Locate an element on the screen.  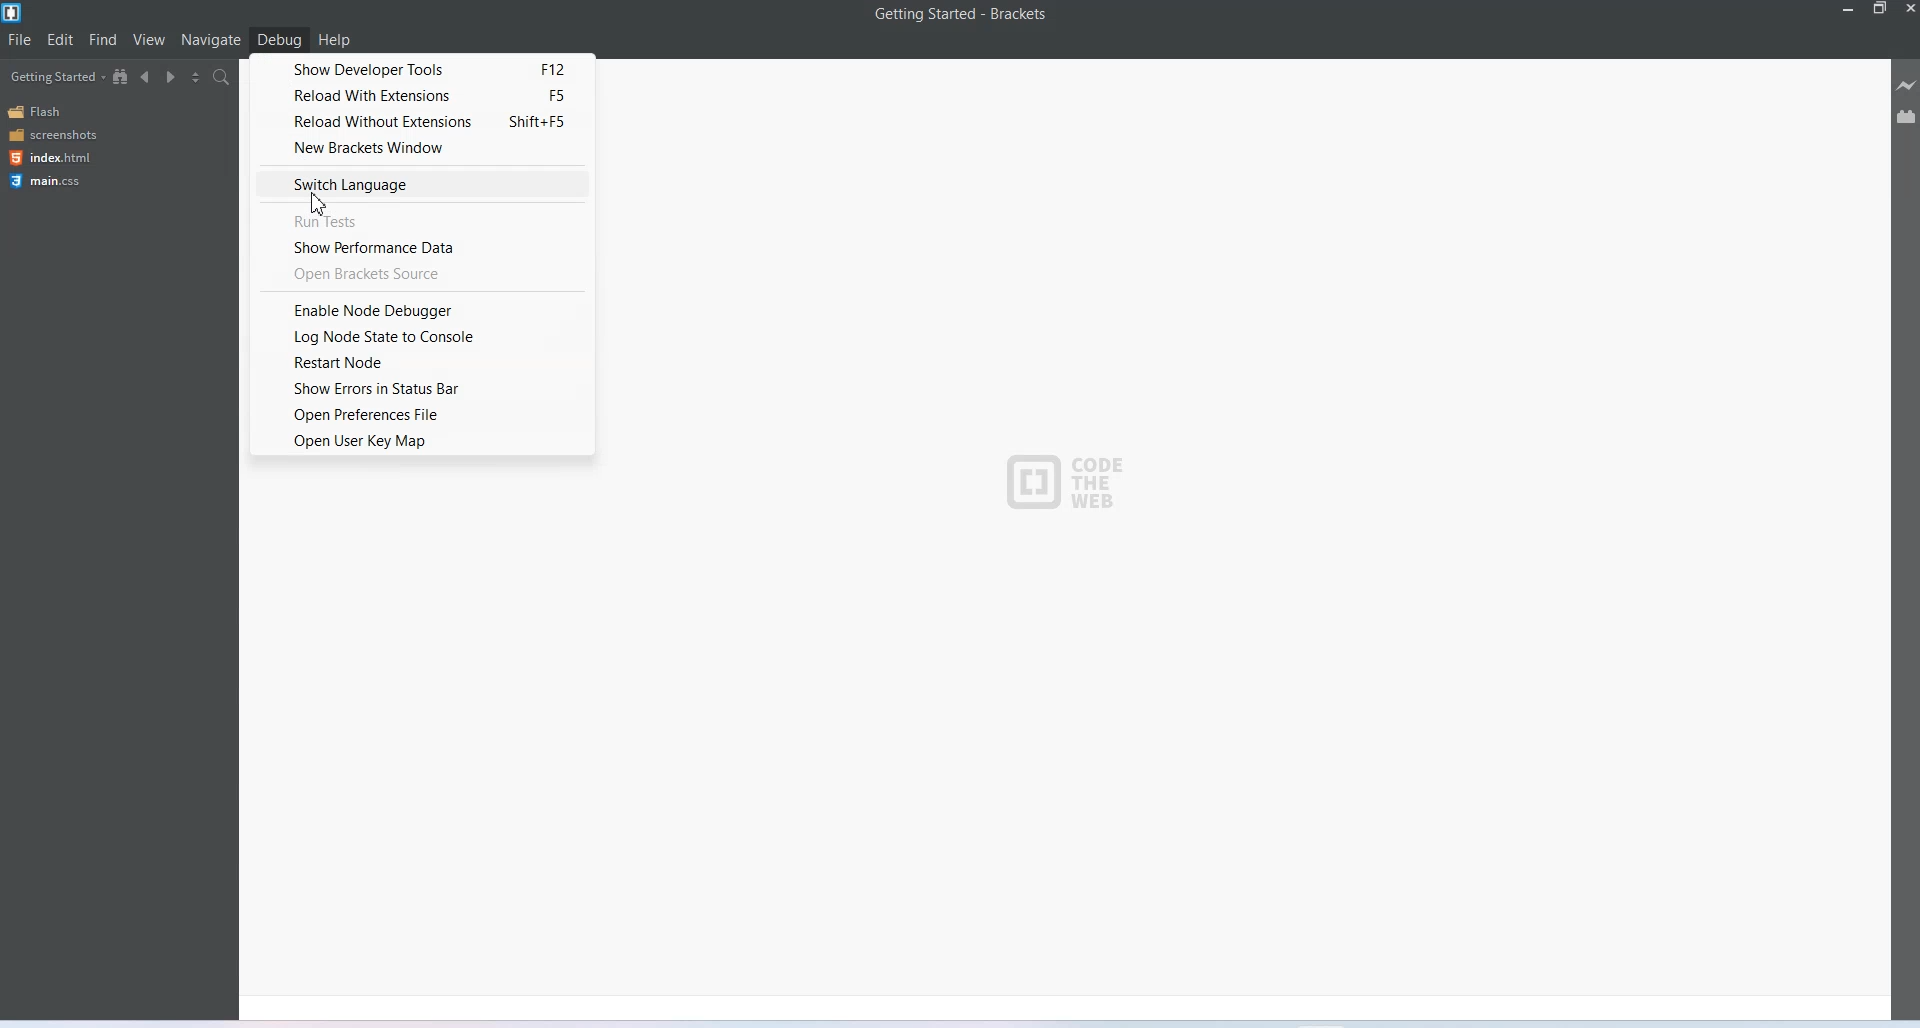
Find in files is located at coordinates (224, 76).